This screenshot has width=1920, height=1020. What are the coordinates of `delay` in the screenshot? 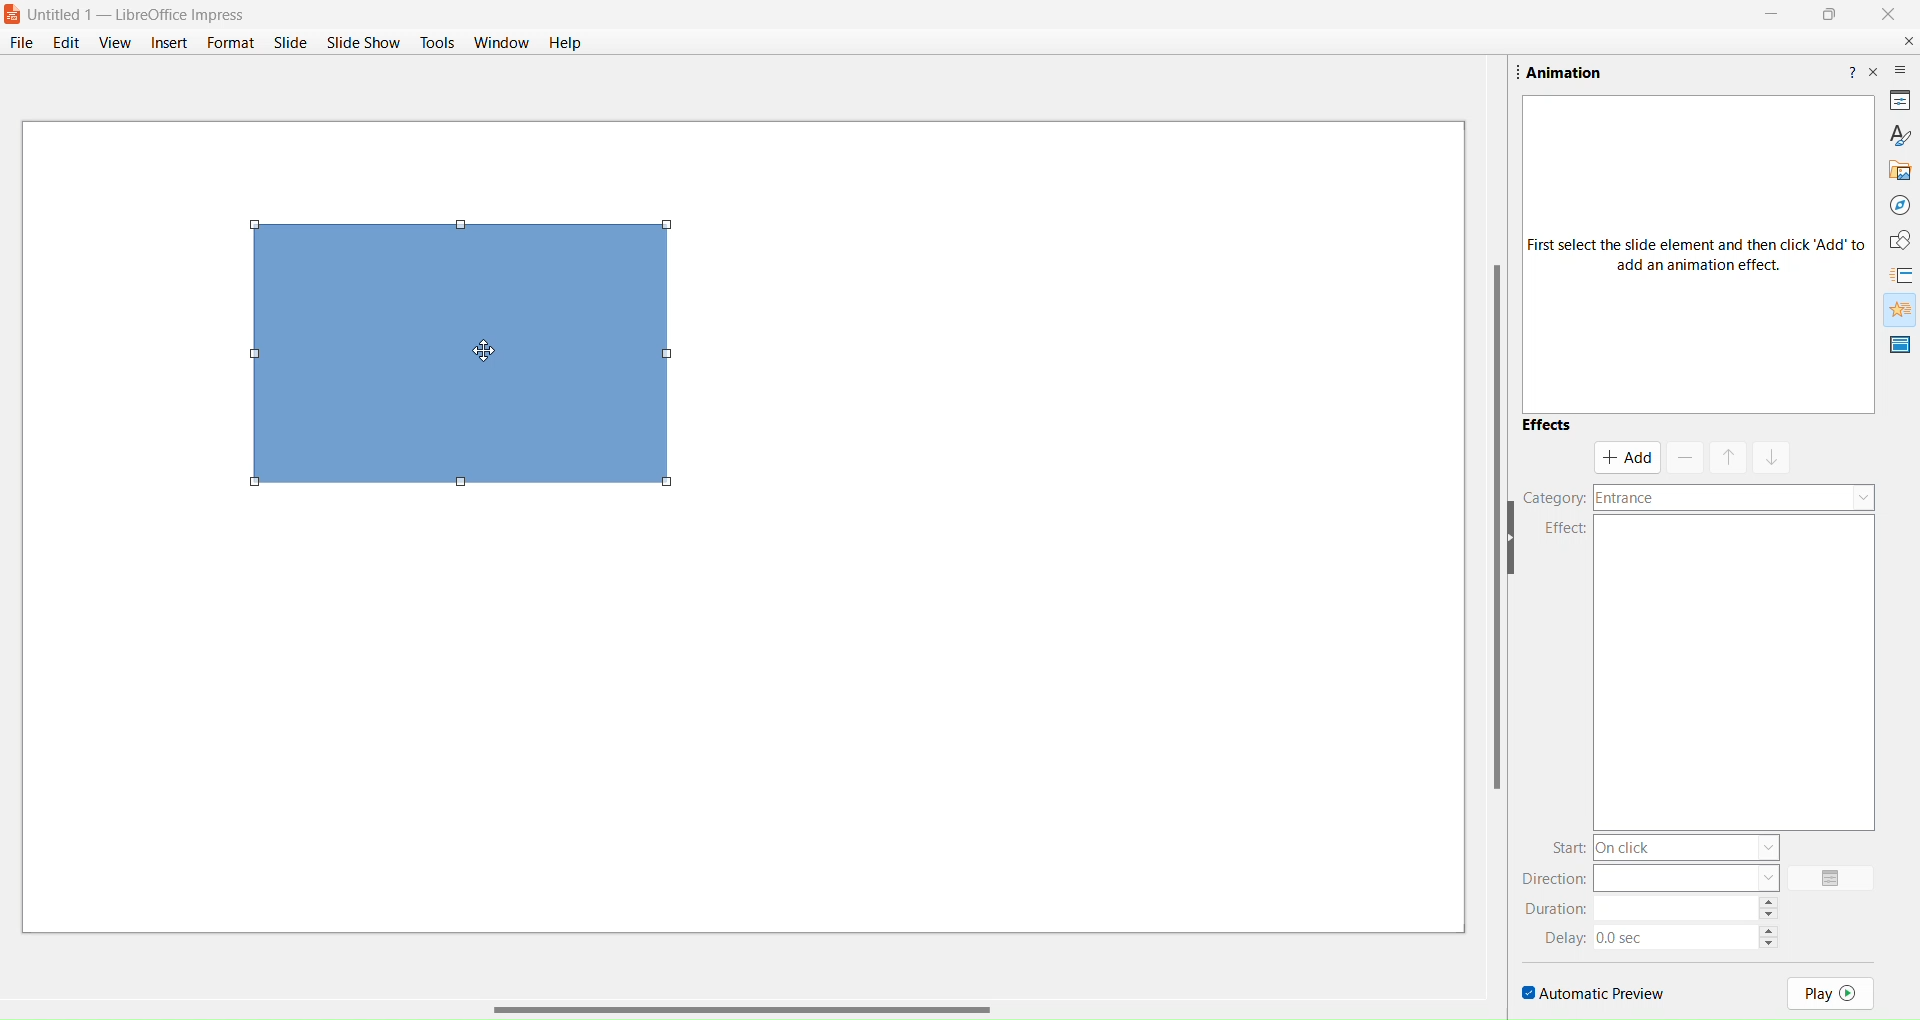 It's located at (1567, 937).